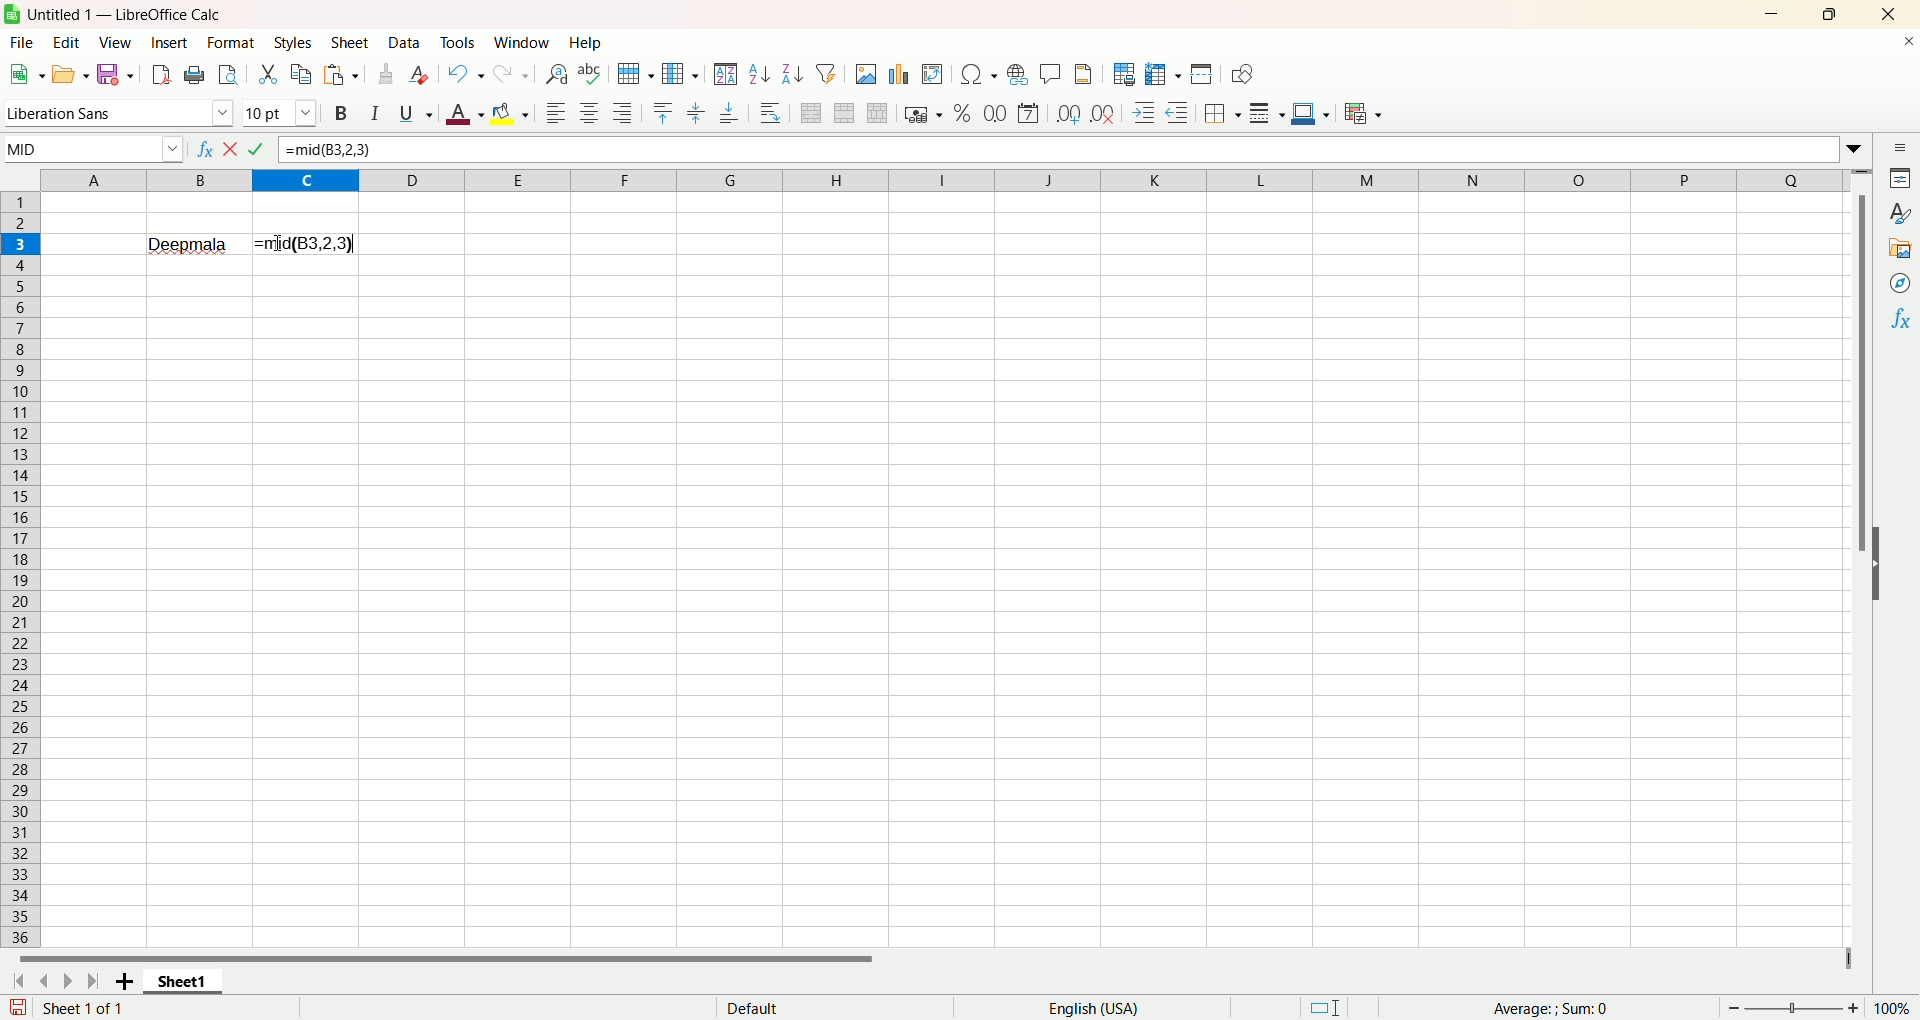 The image size is (1920, 1020). What do you see at coordinates (94, 149) in the screenshot?
I see `MID` at bounding box center [94, 149].